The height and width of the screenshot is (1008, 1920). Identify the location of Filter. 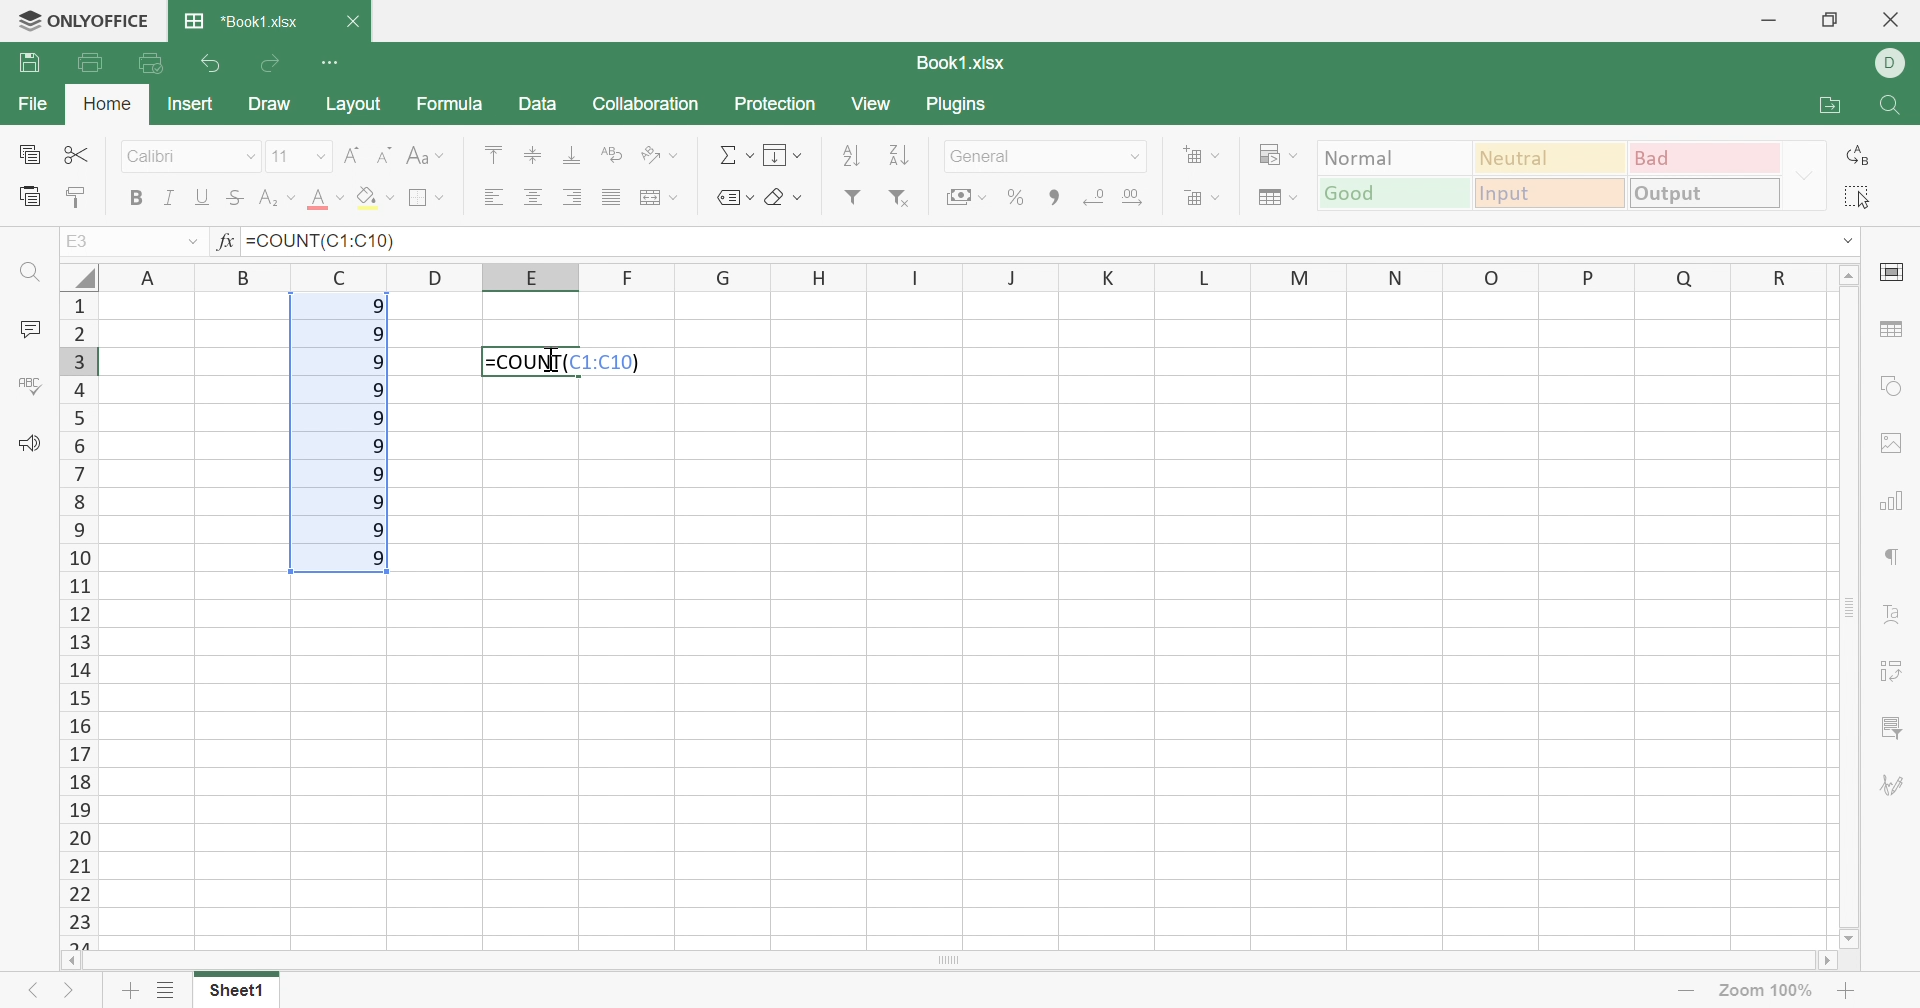
(851, 200).